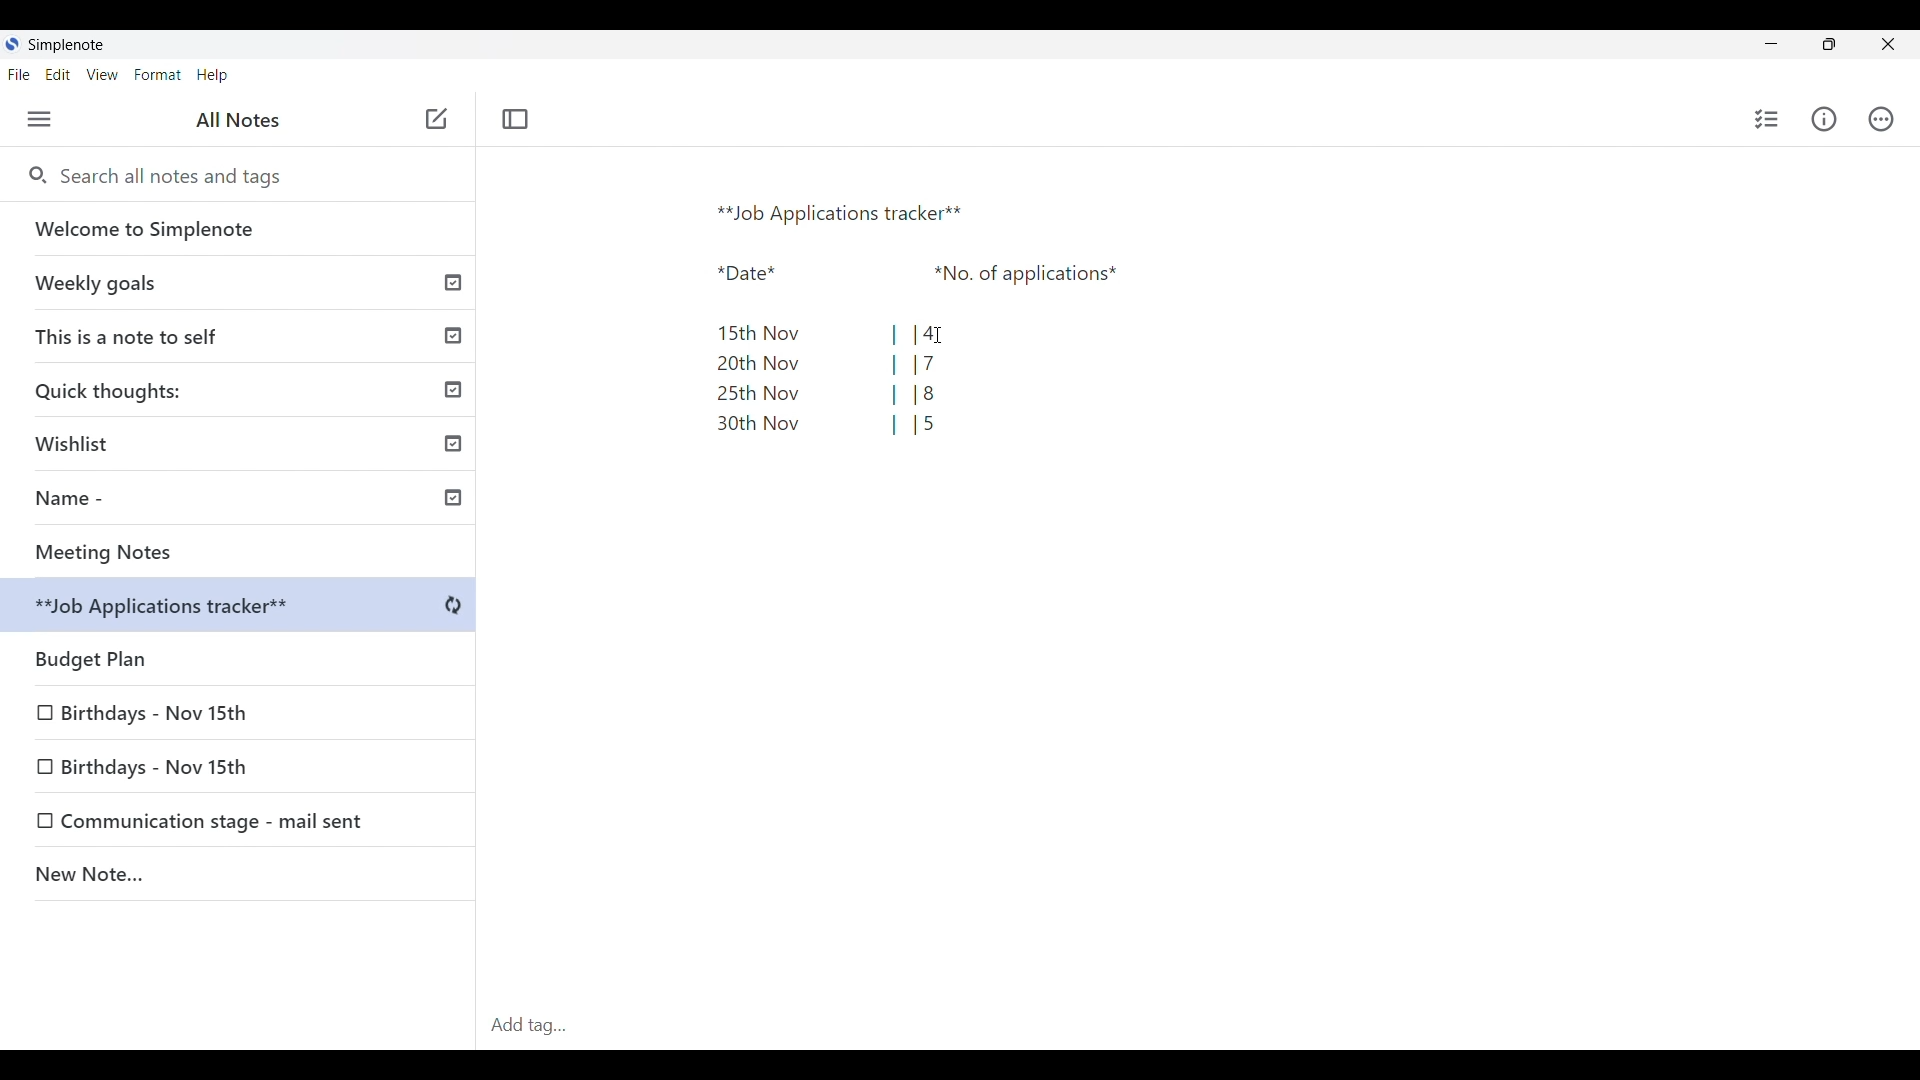 This screenshot has height=1080, width=1920. Describe the element at coordinates (952, 336) in the screenshot. I see `Job application for respective dates tracked` at that location.